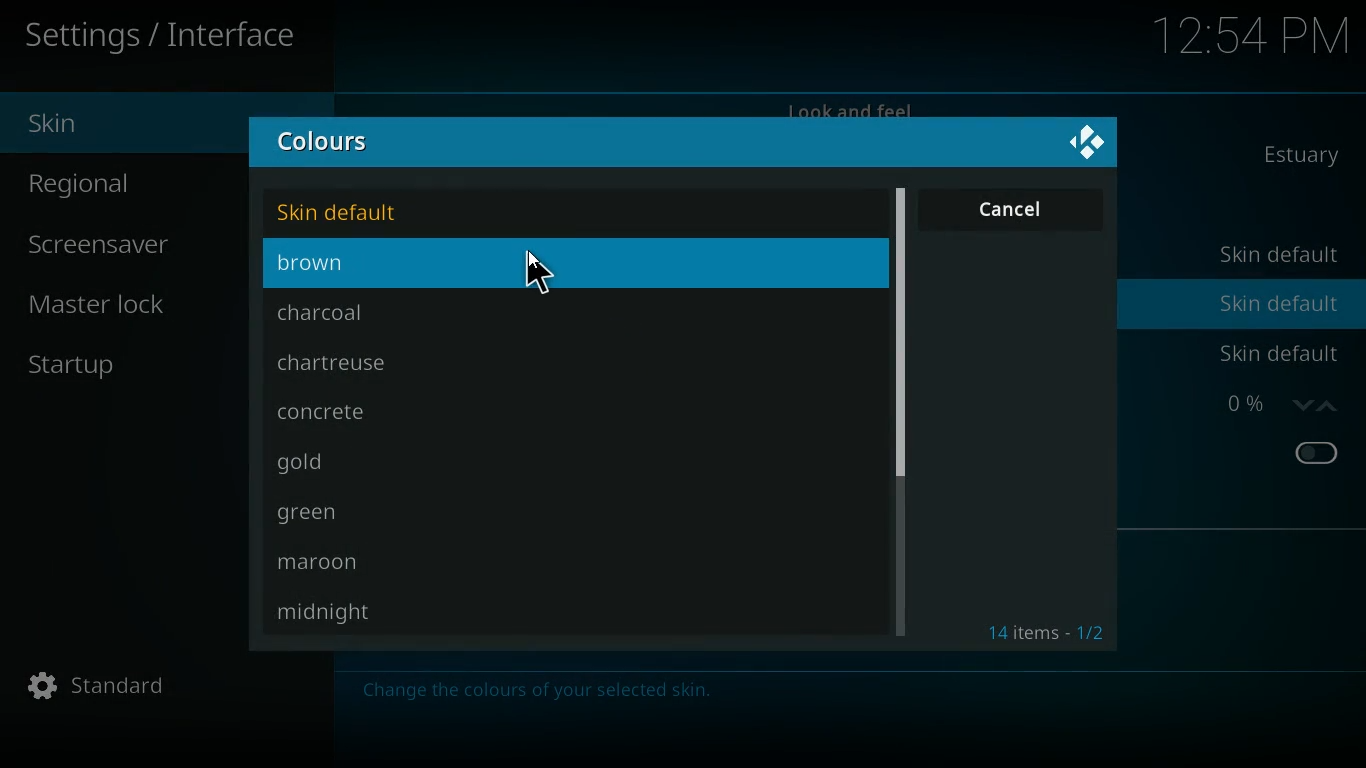  What do you see at coordinates (126, 184) in the screenshot?
I see `regional` at bounding box center [126, 184].